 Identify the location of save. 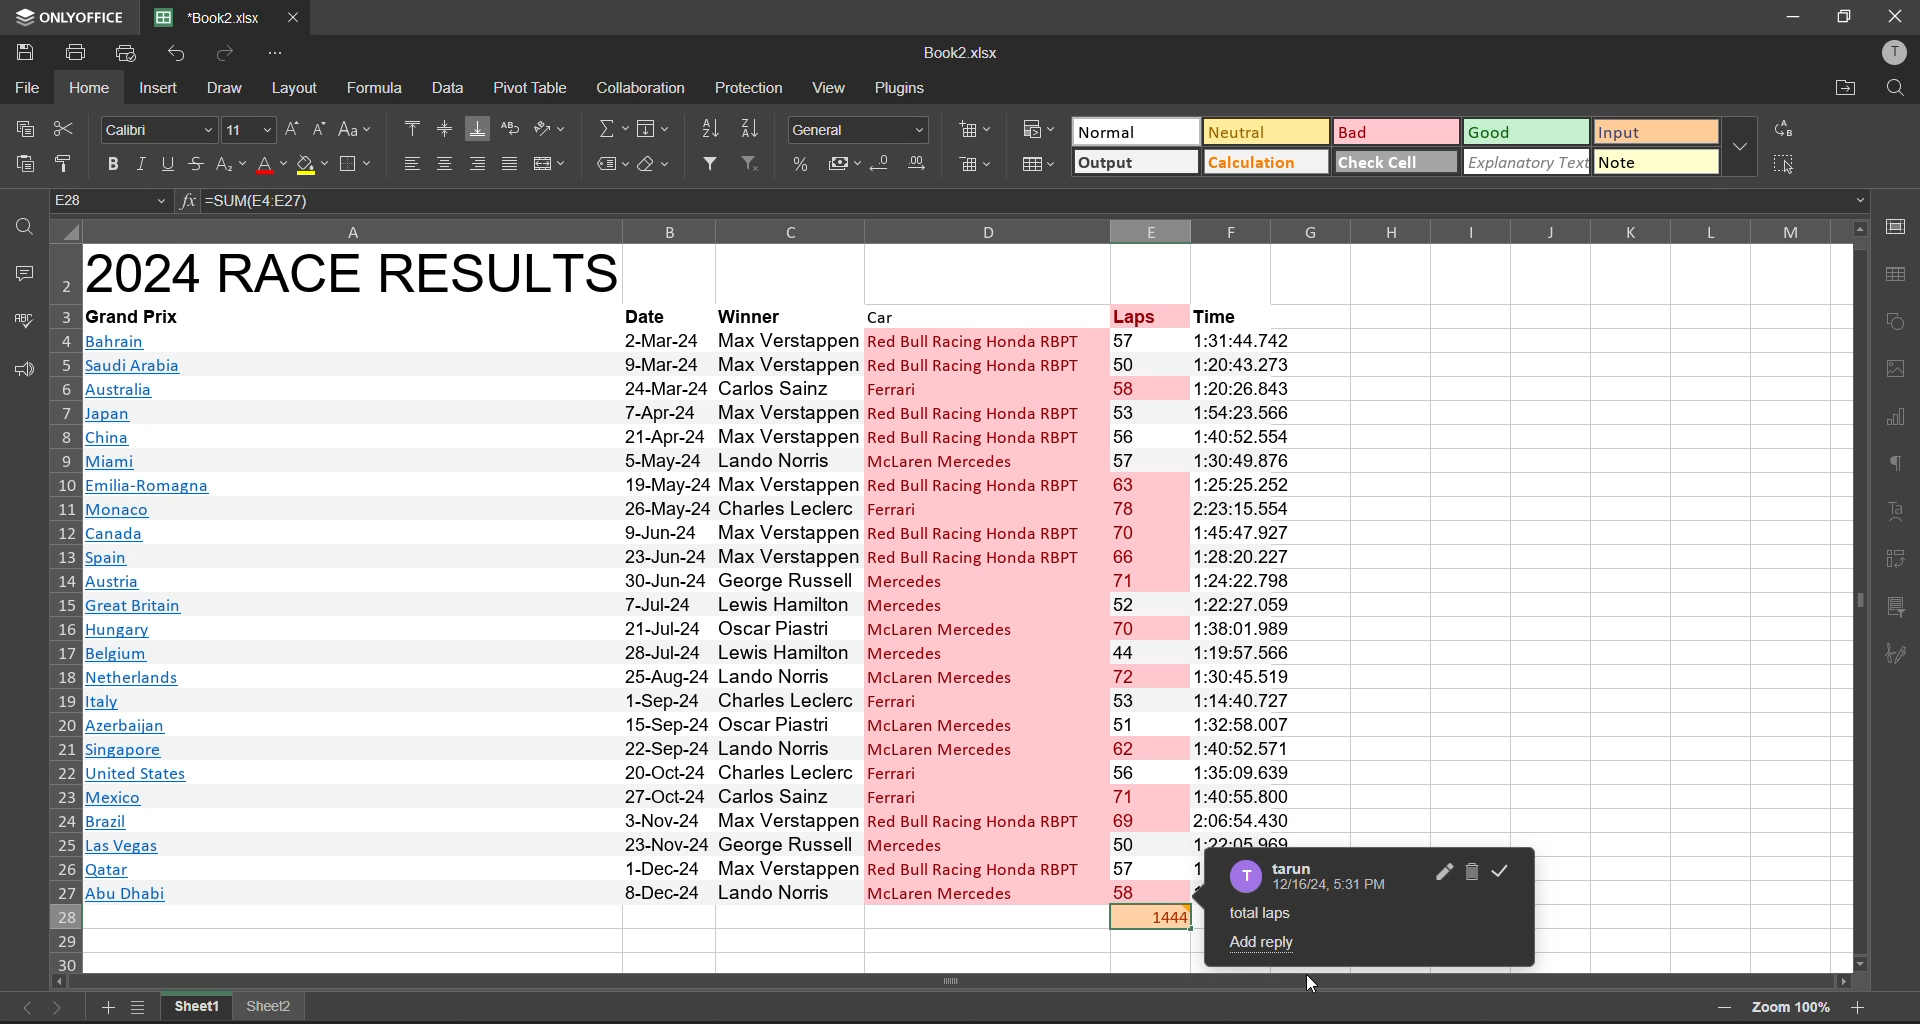
(26, 52).